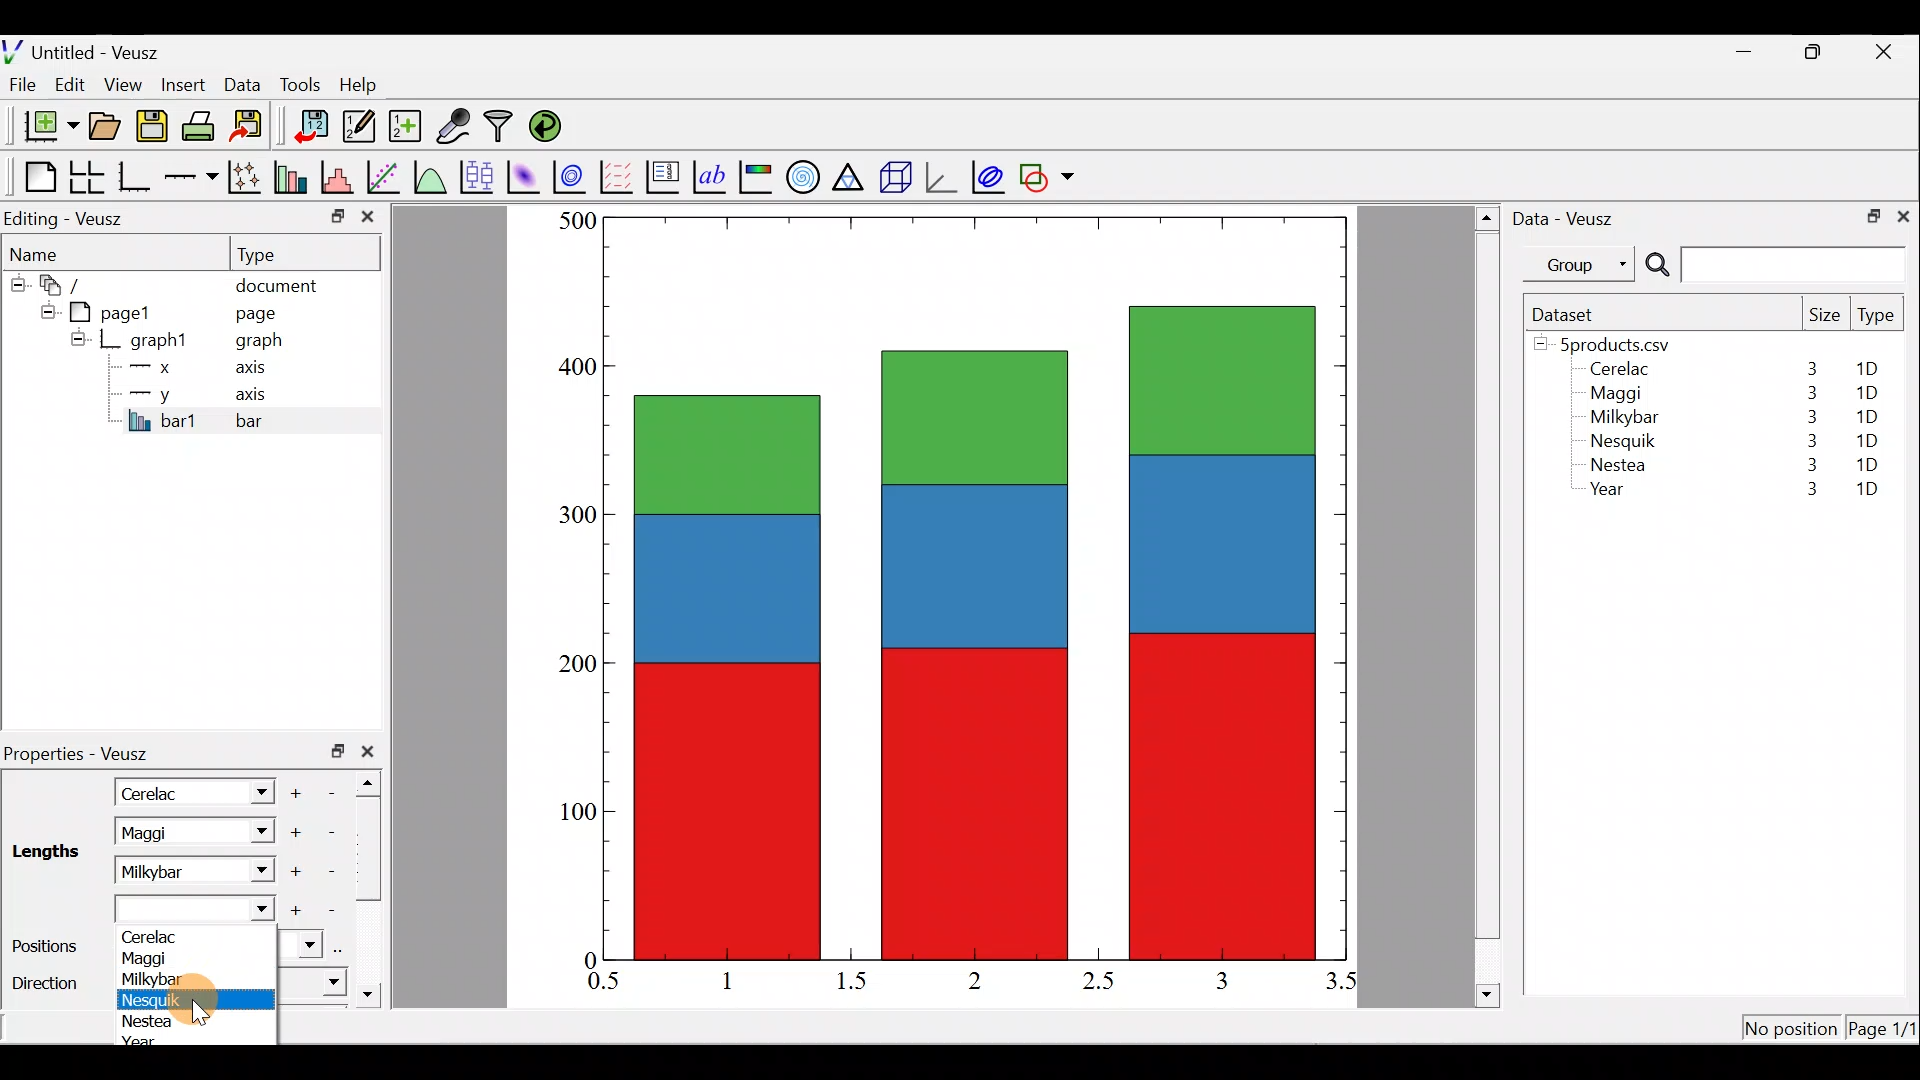  I want to click on Page 1/11, so click(1885, 1032).